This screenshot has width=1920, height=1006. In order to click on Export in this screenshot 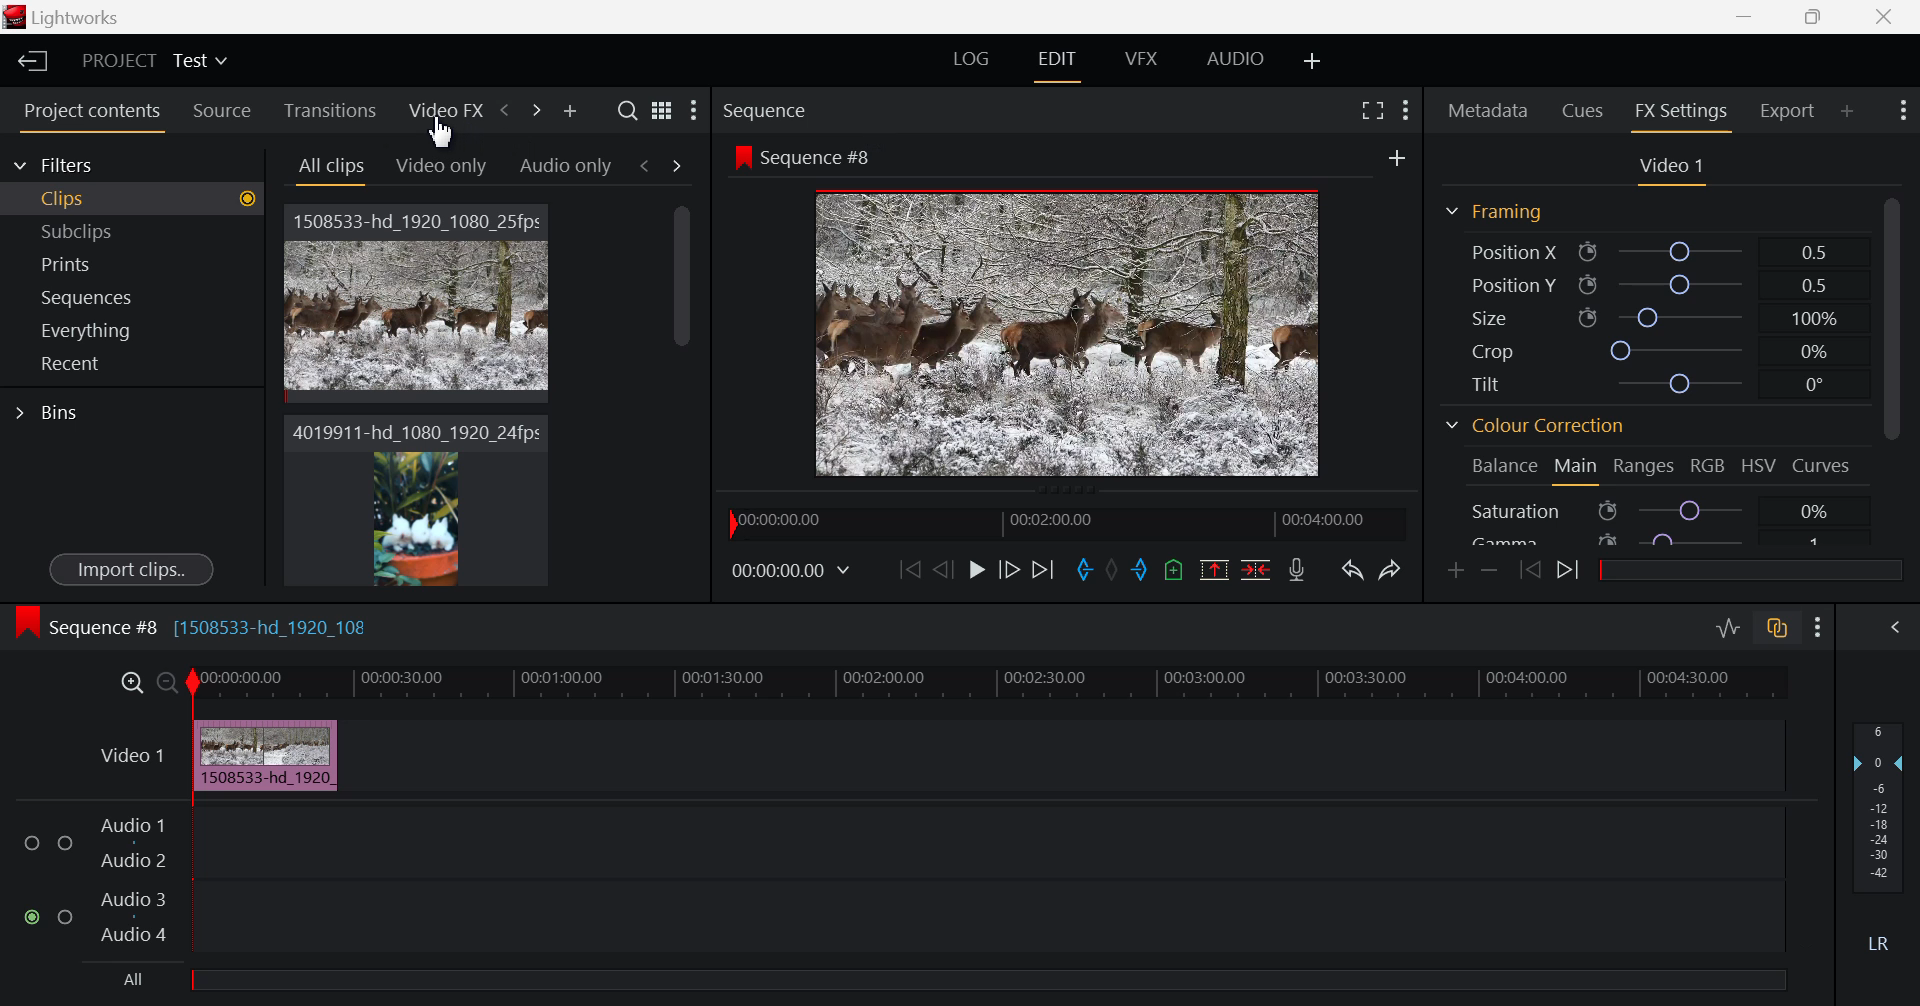, I will do `click(1789, 110)`.